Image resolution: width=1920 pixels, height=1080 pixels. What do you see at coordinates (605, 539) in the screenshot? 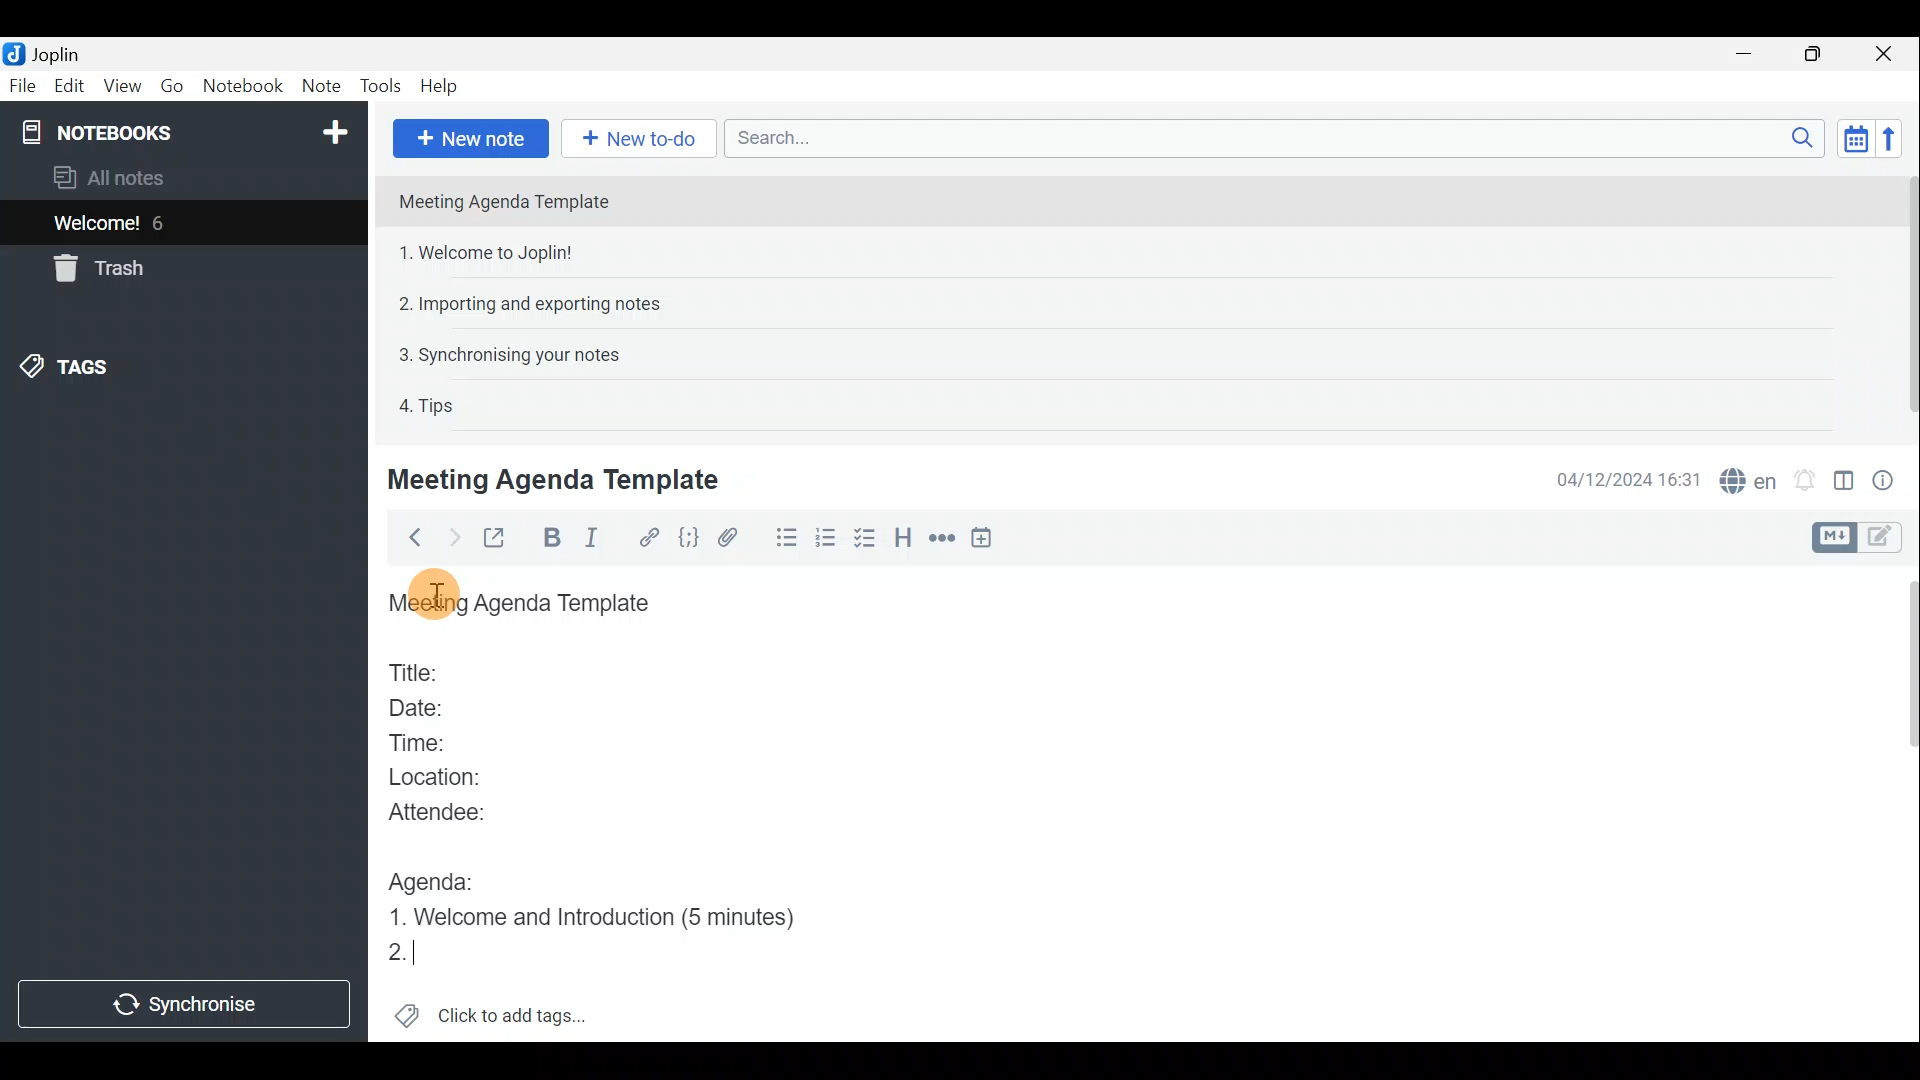
I see `Italic` at bounding box center [605, 539].